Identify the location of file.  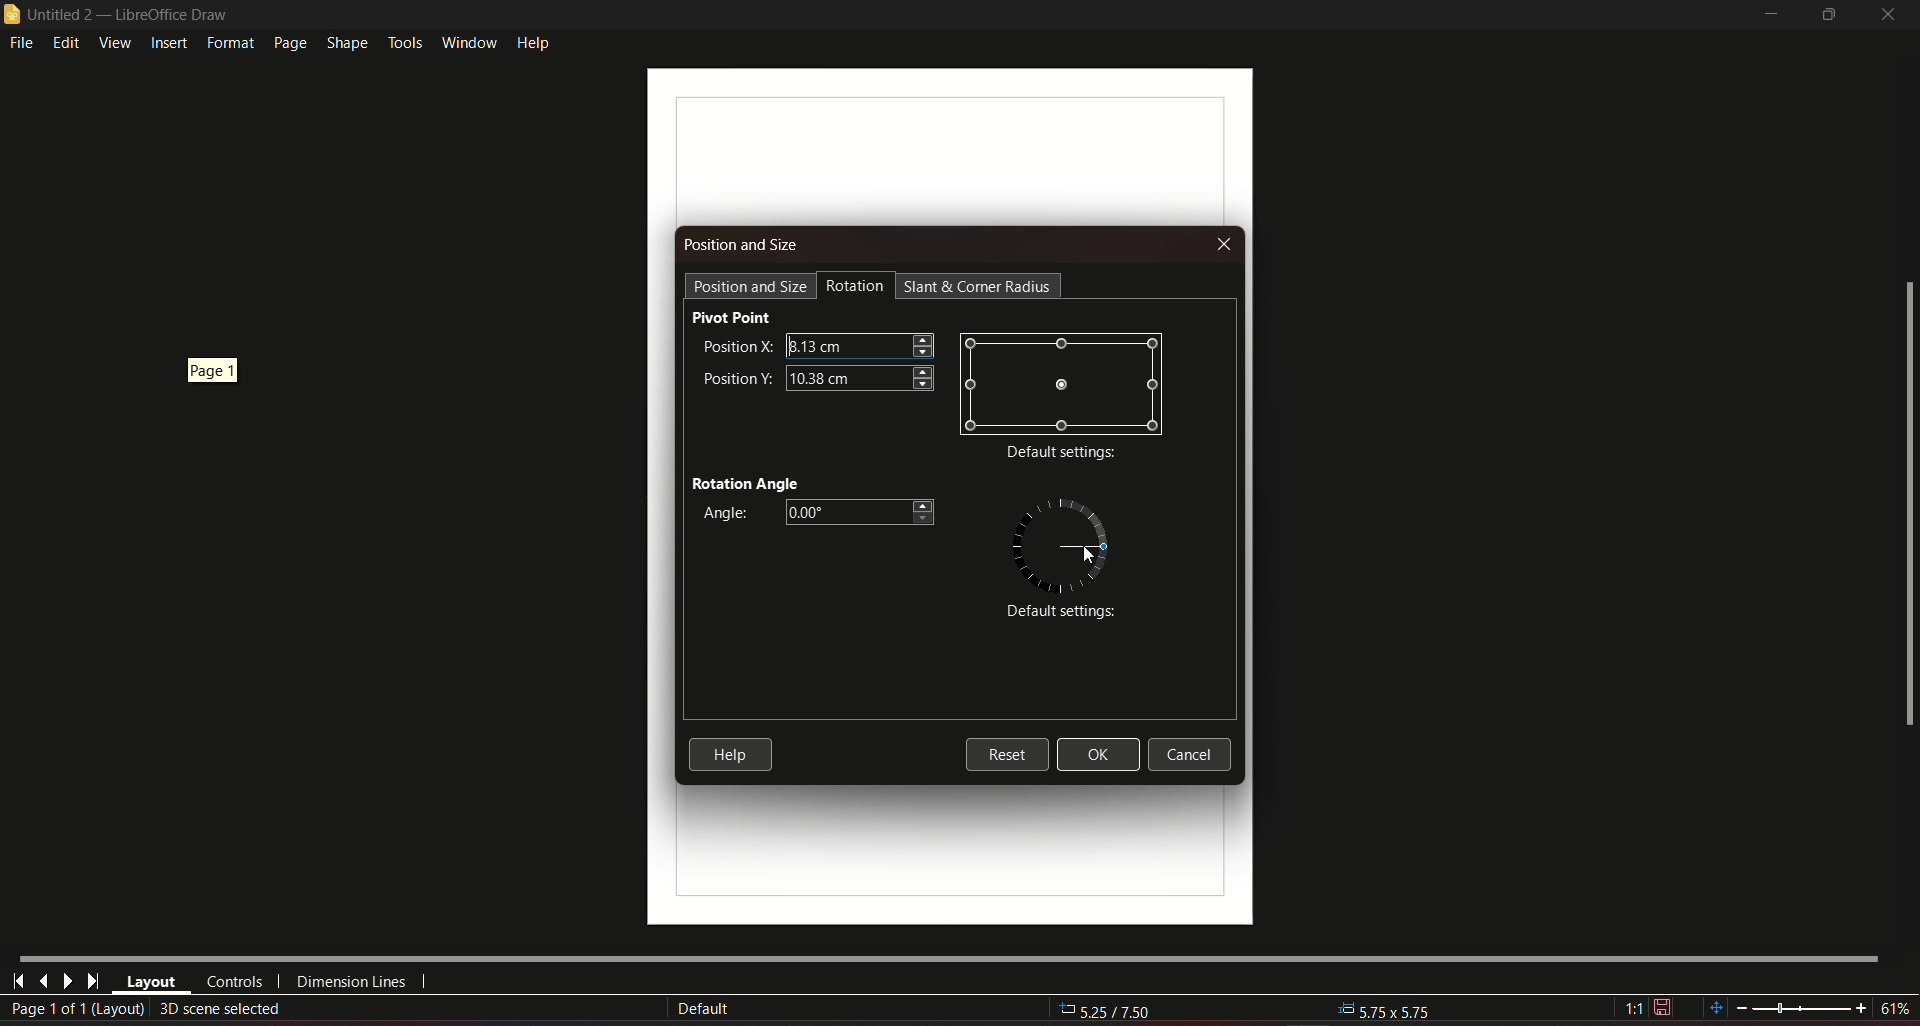
(23, 44).